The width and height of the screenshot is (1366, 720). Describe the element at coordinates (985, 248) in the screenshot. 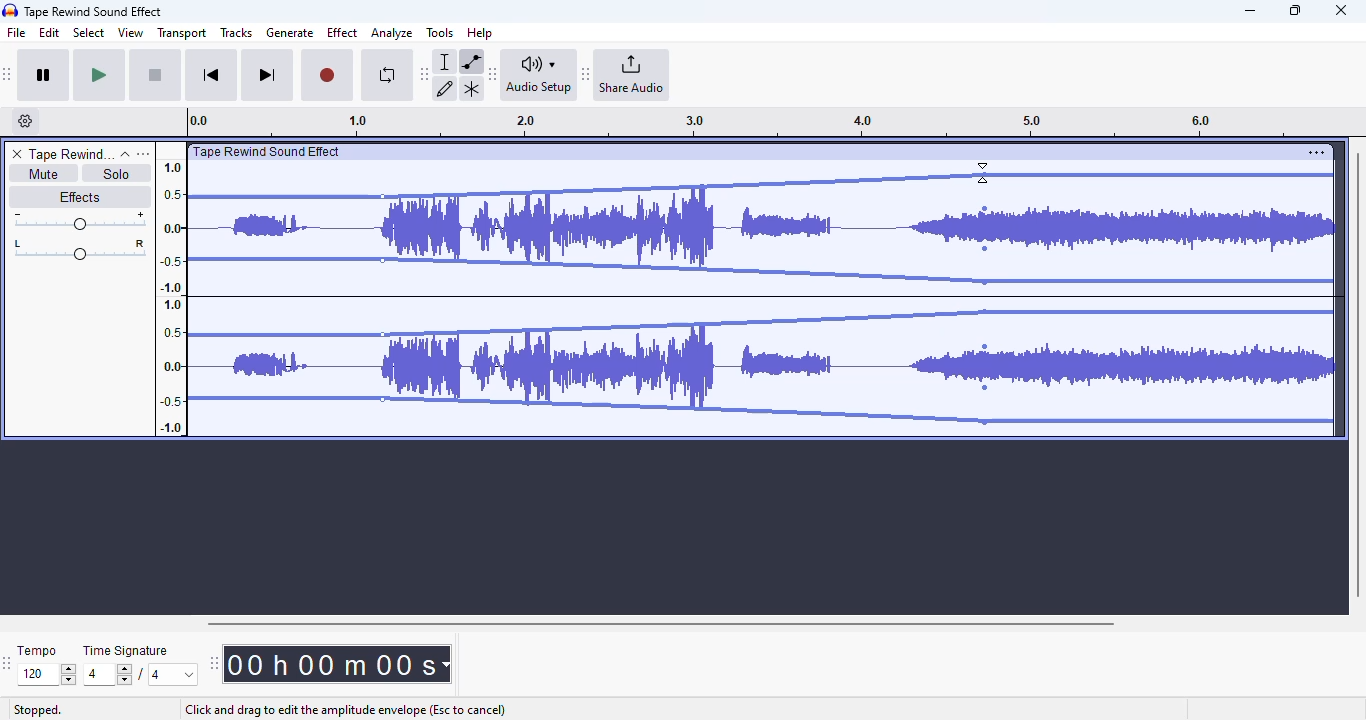

I see `Control point` at that location.